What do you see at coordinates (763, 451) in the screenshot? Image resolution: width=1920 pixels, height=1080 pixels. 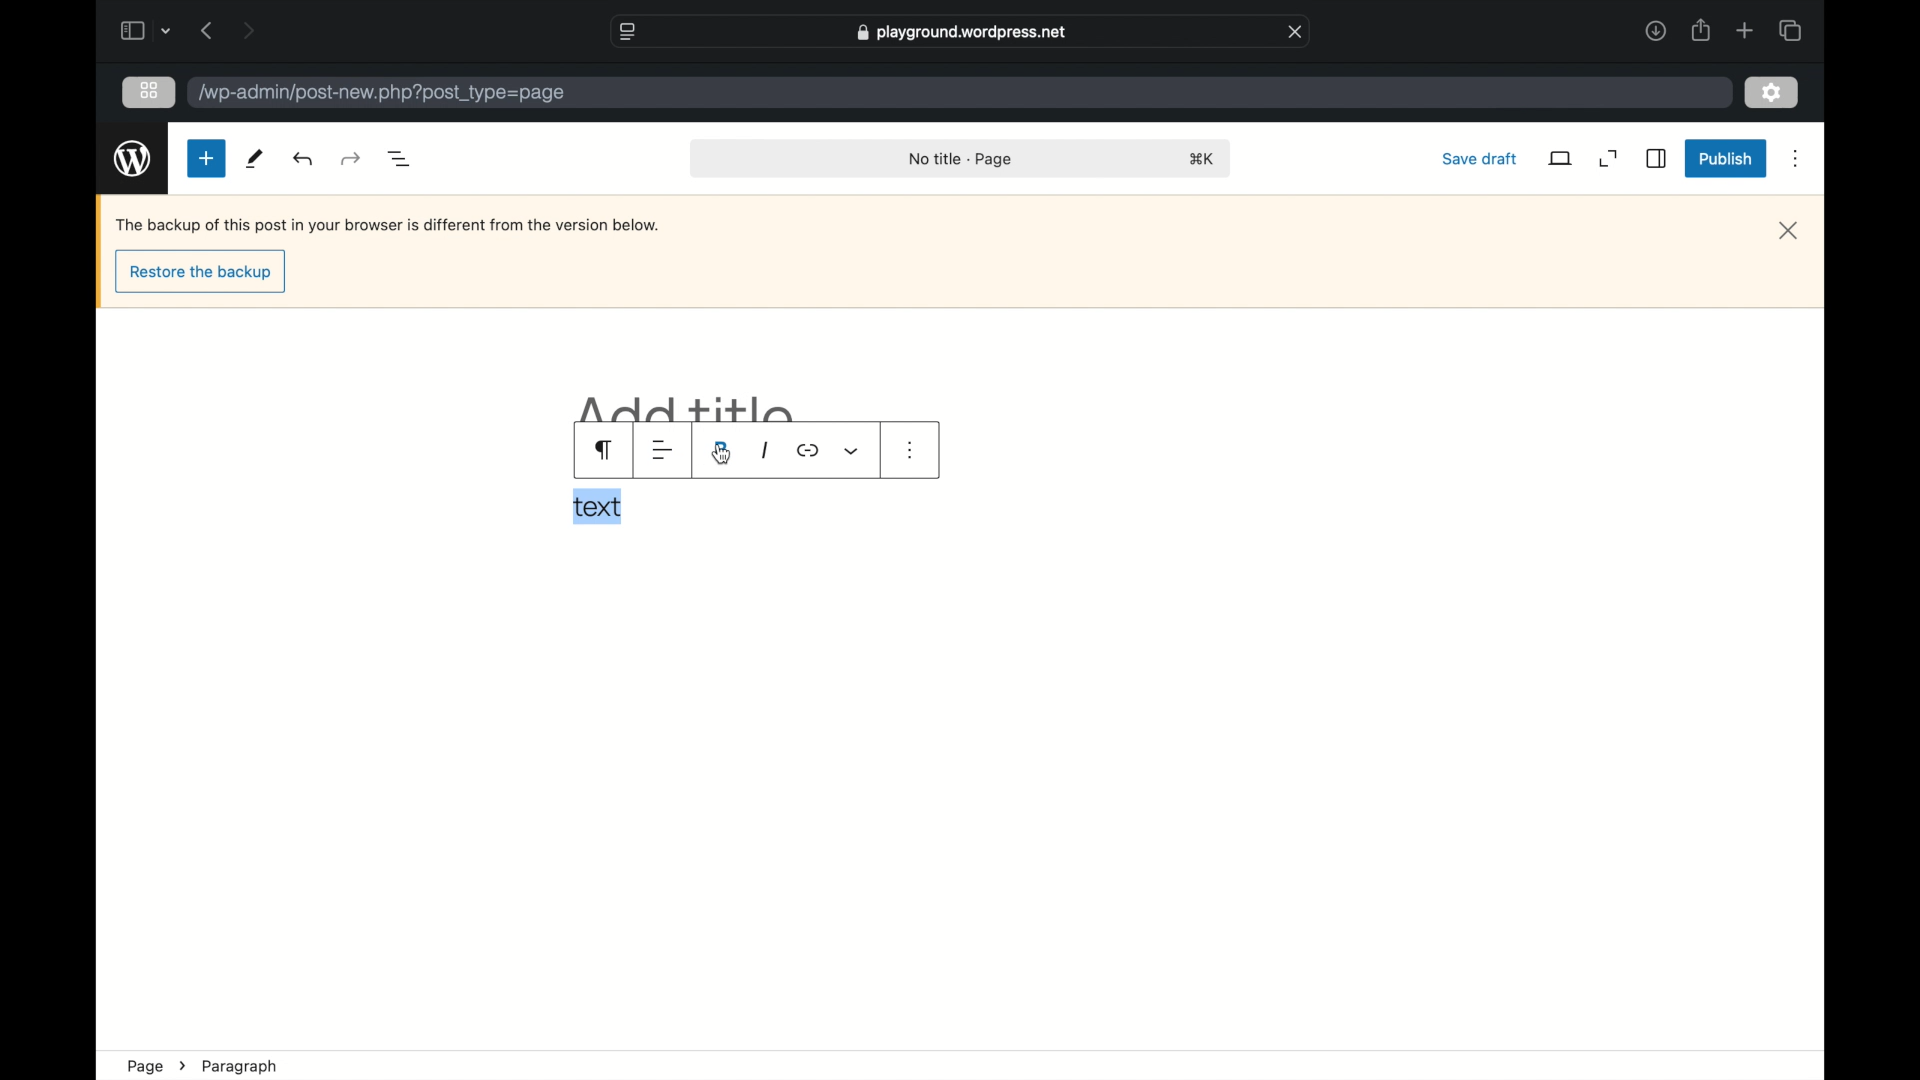 I see `italic` at bounding box center [763, 451].